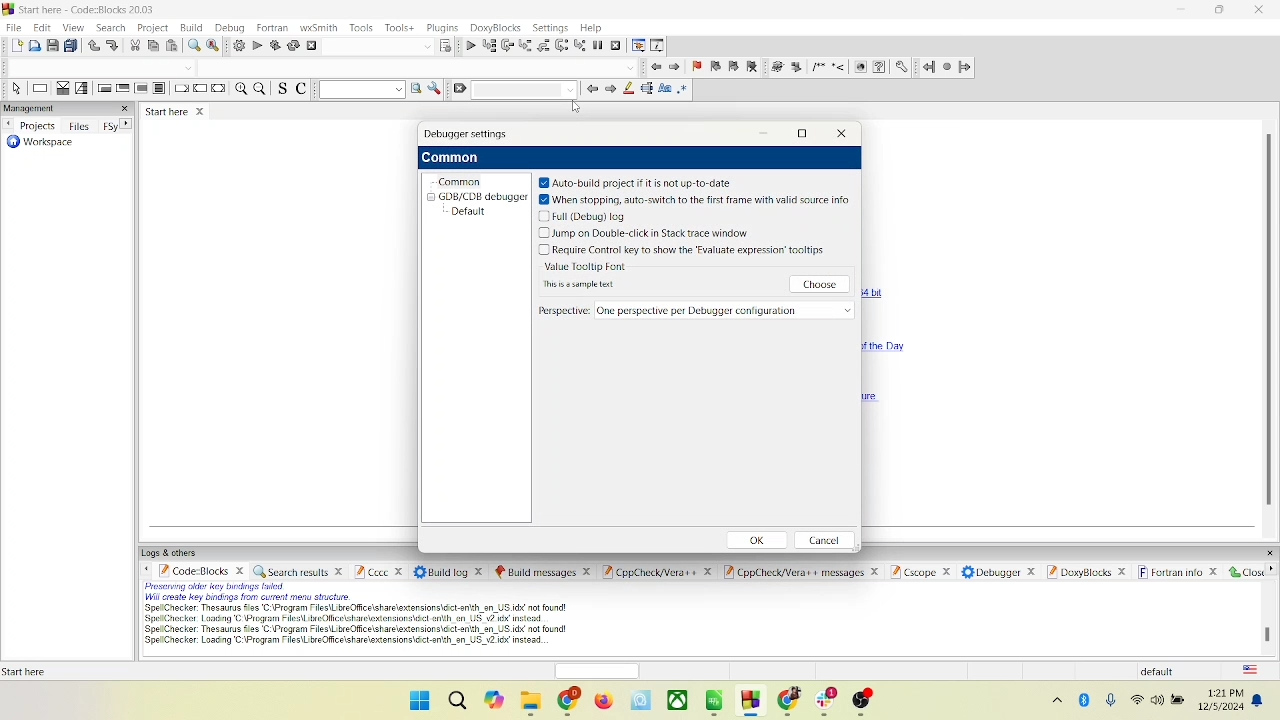 This screenshot has width=1280, height=720. I want to click on close, so click(1261, 10).